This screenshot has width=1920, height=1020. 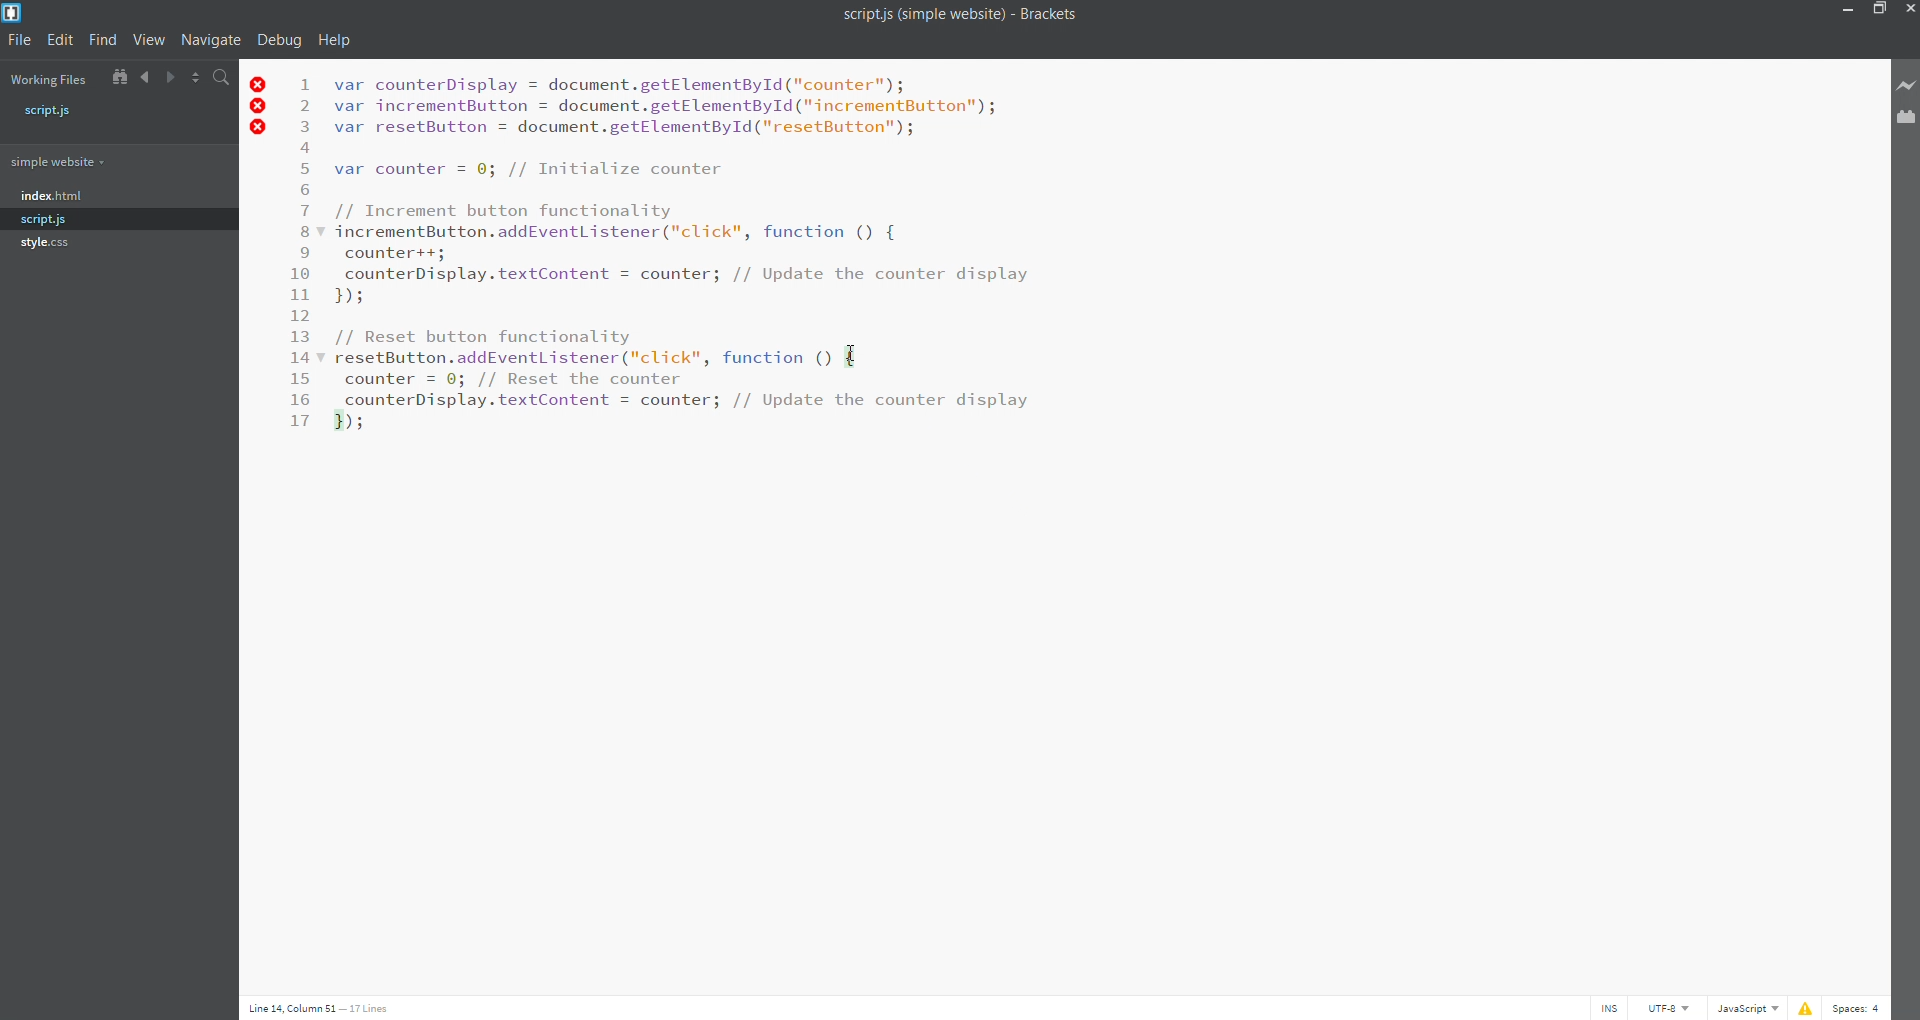 What do you see at coordinates (18, 41) in the screenshot?
I see `file` at bounding box center [18, 41].